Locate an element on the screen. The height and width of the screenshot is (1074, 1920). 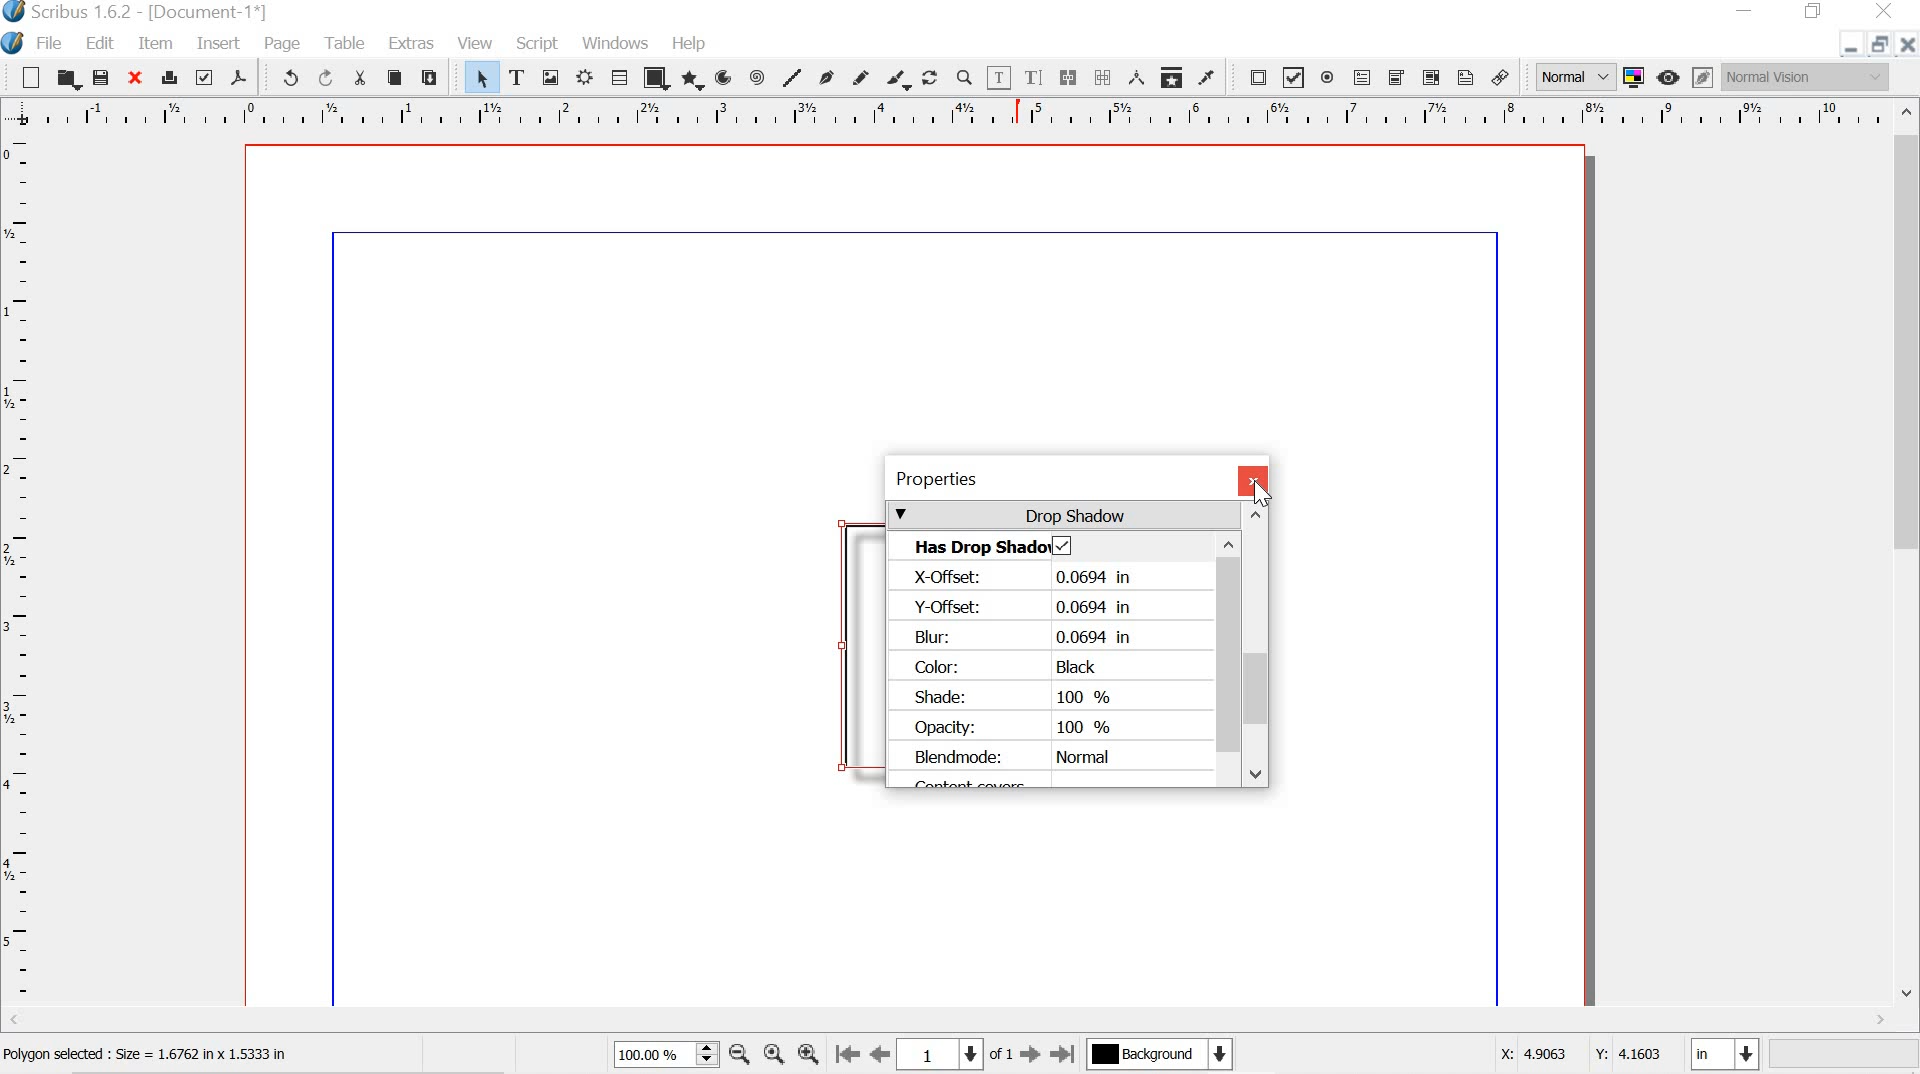
spiral is located at coordinates (758, 77).